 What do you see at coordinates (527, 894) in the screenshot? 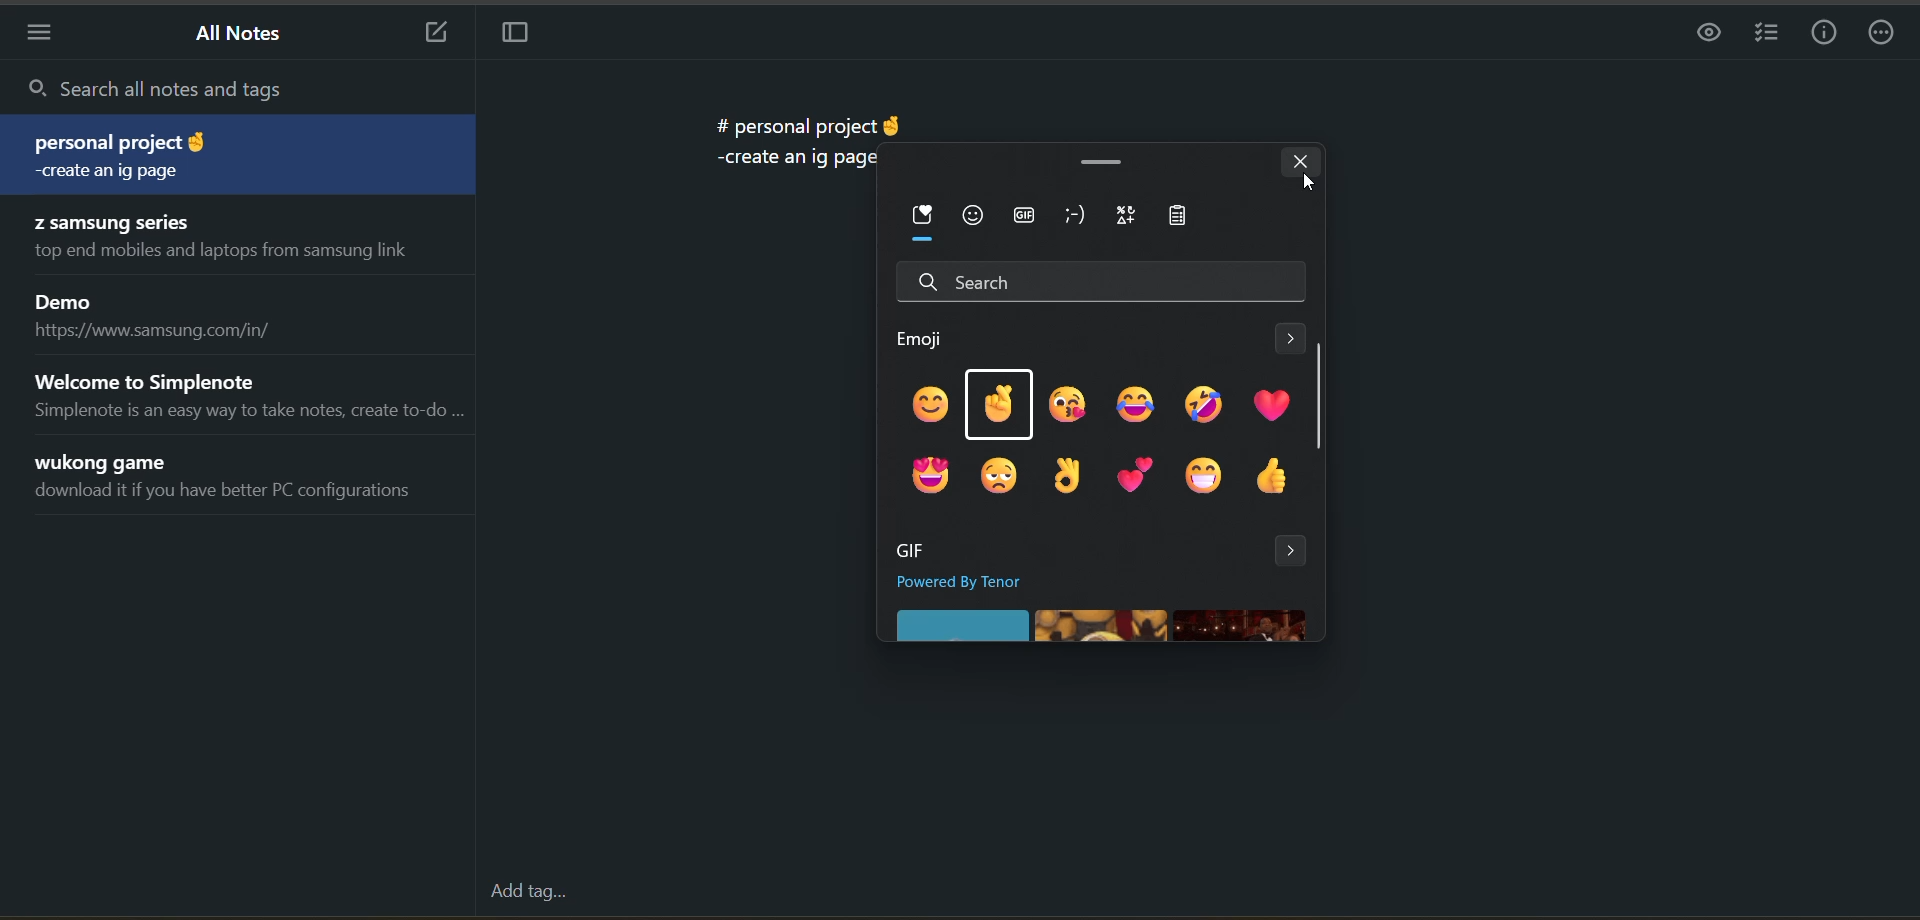
I see `add tag` at bounding box center [527, 894].